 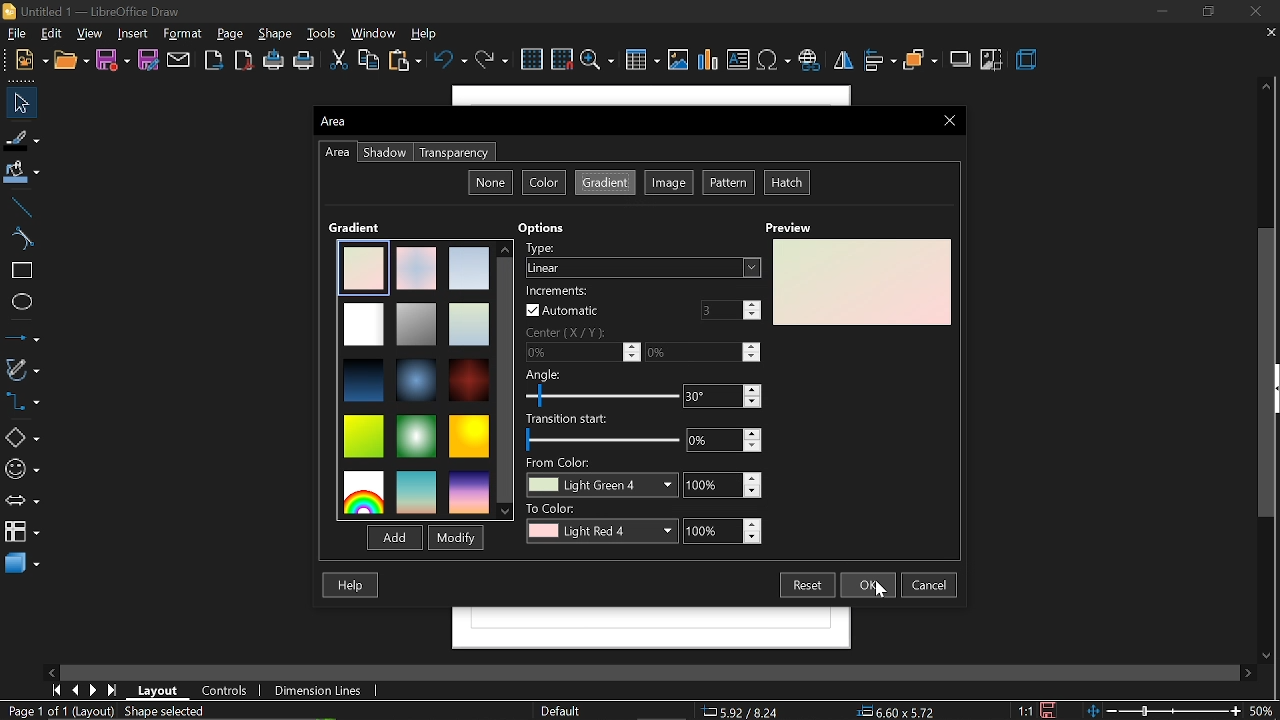 What do you see at coordinates (810, 62) in the screenshot?
I see `Insert hyperlink` at bounding box center [810, 62].